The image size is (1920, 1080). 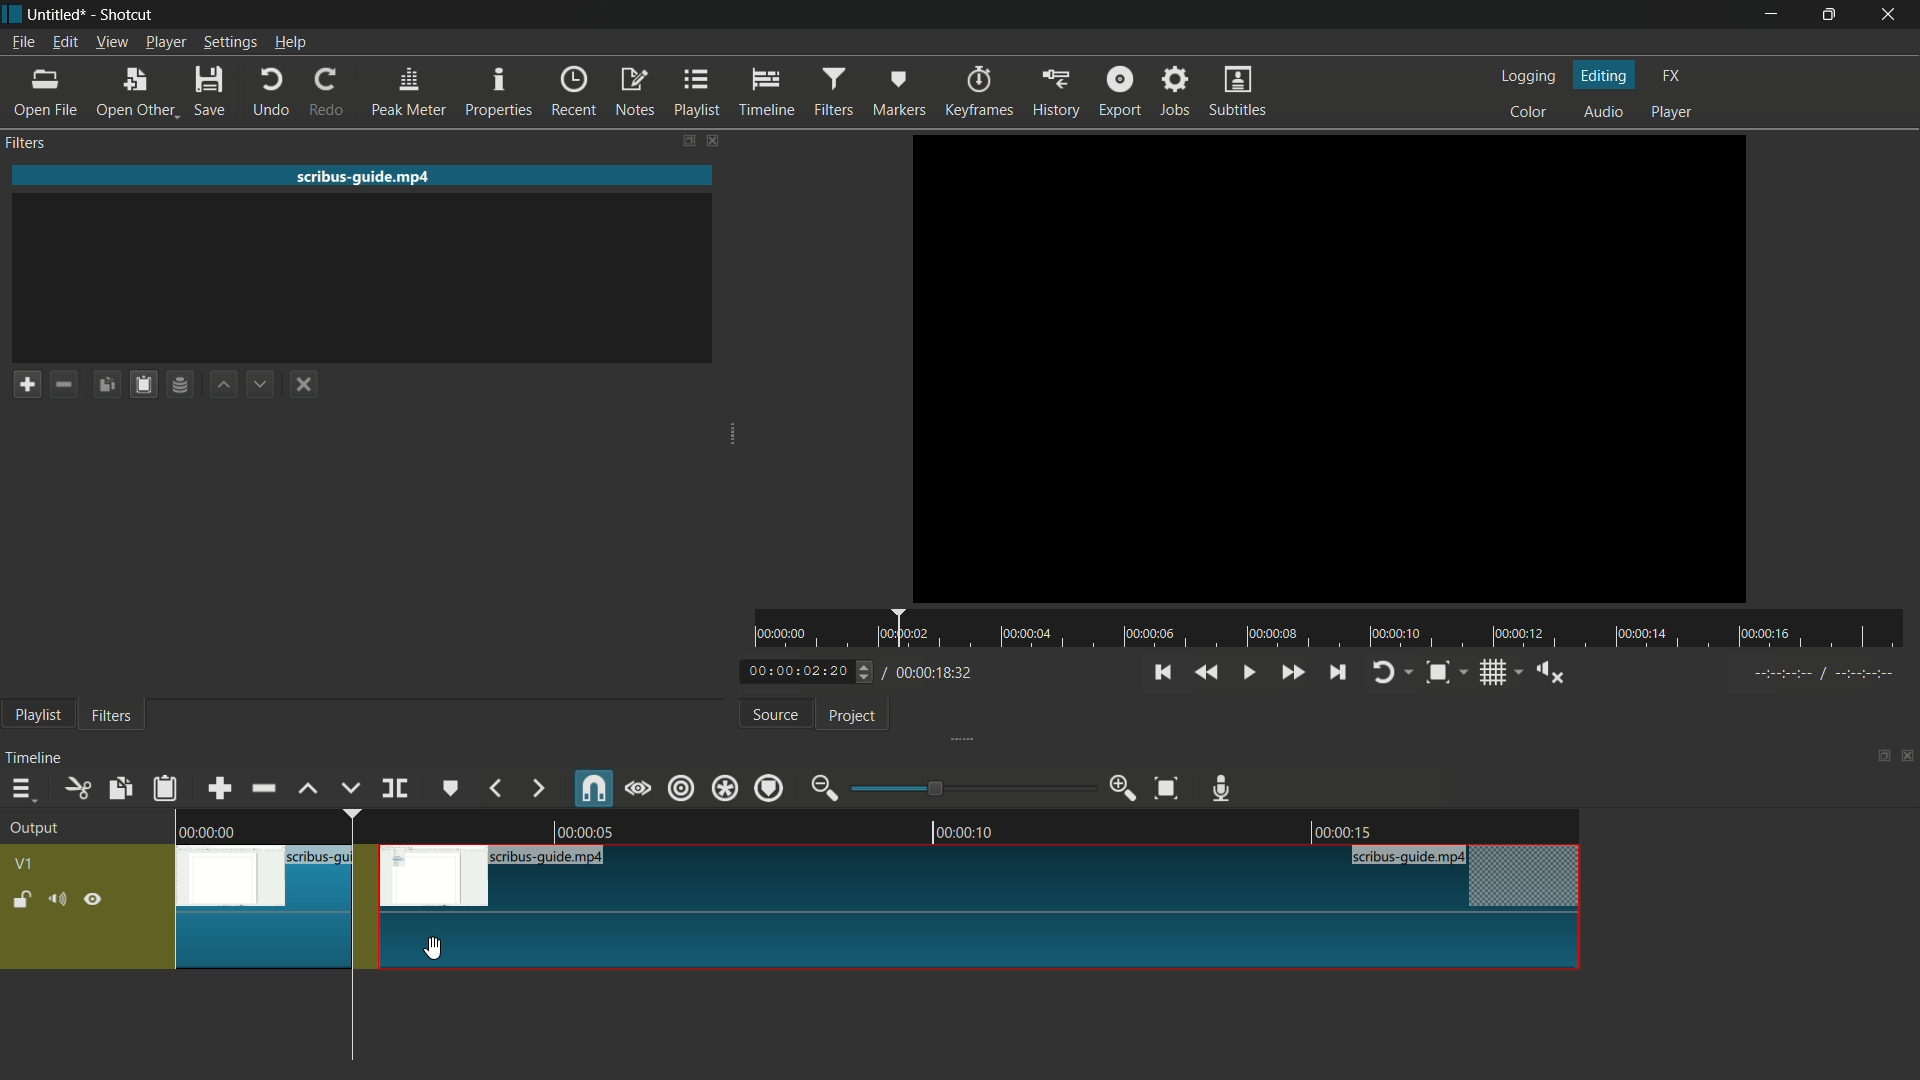 I want to click on export, so click(x=1120, y=93).